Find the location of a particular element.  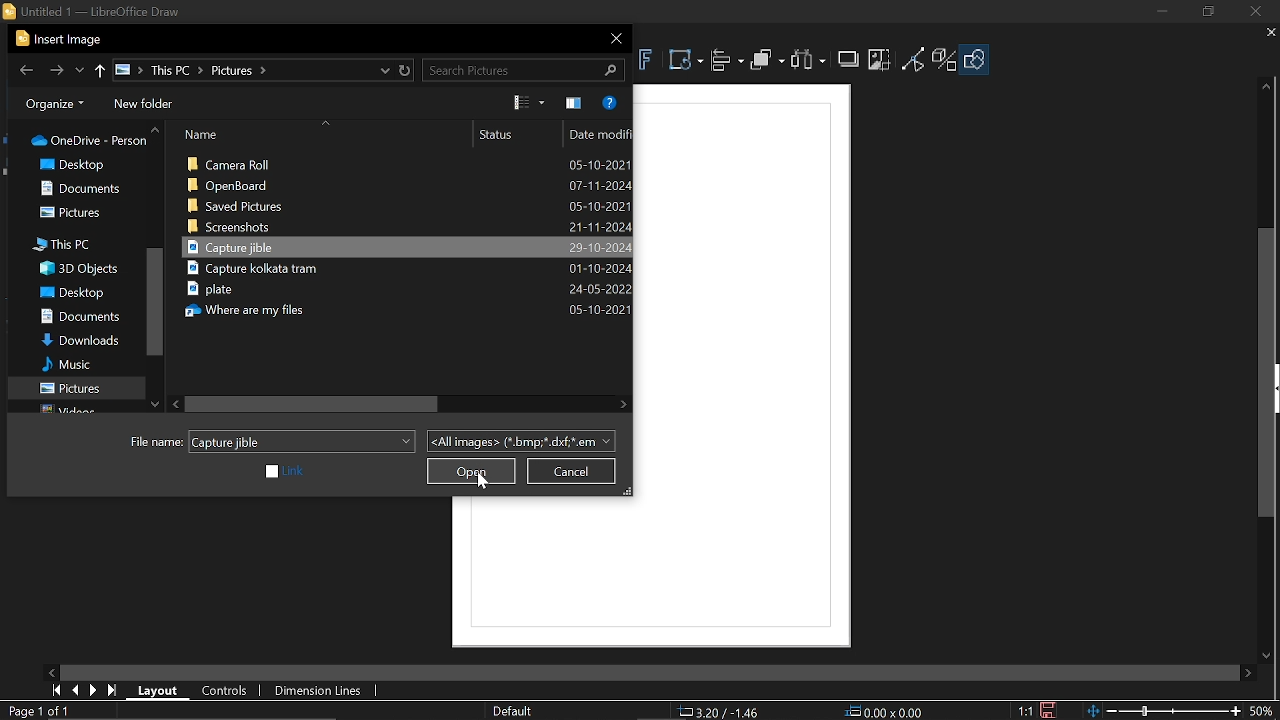

Toggle point edit mode is located at coordinates (912, 63).